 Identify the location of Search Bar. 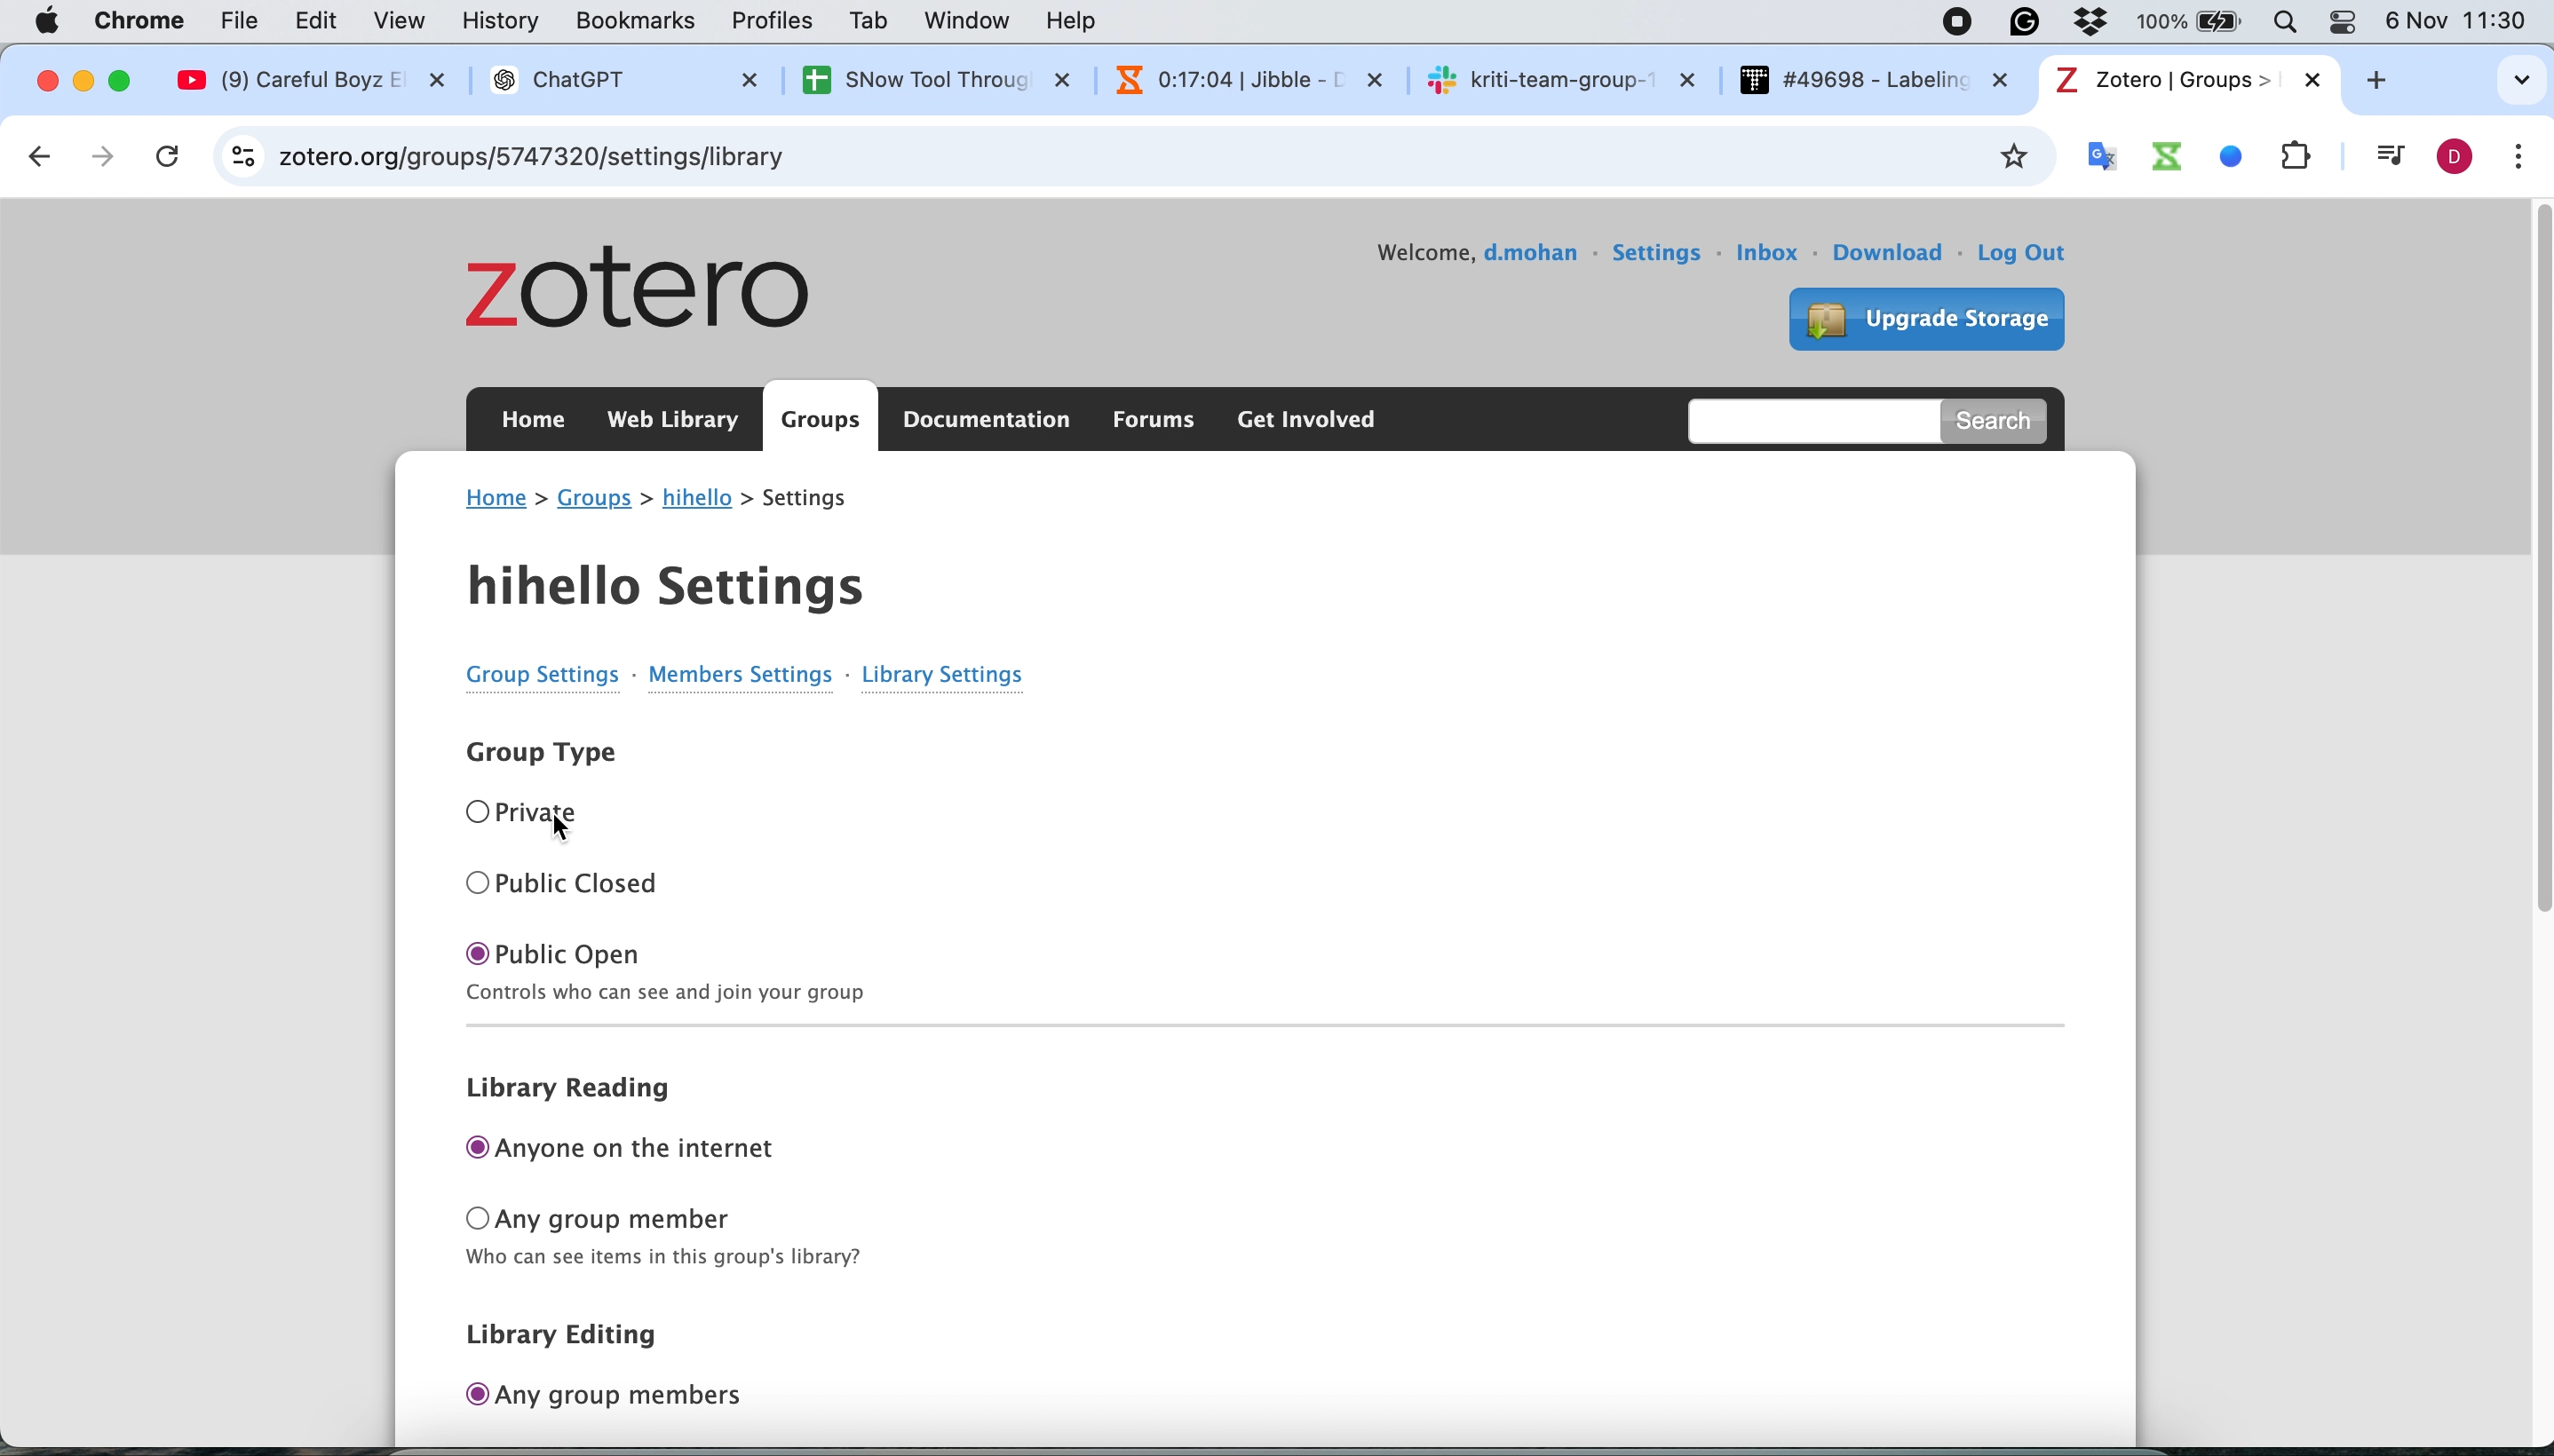
(2280, 20).